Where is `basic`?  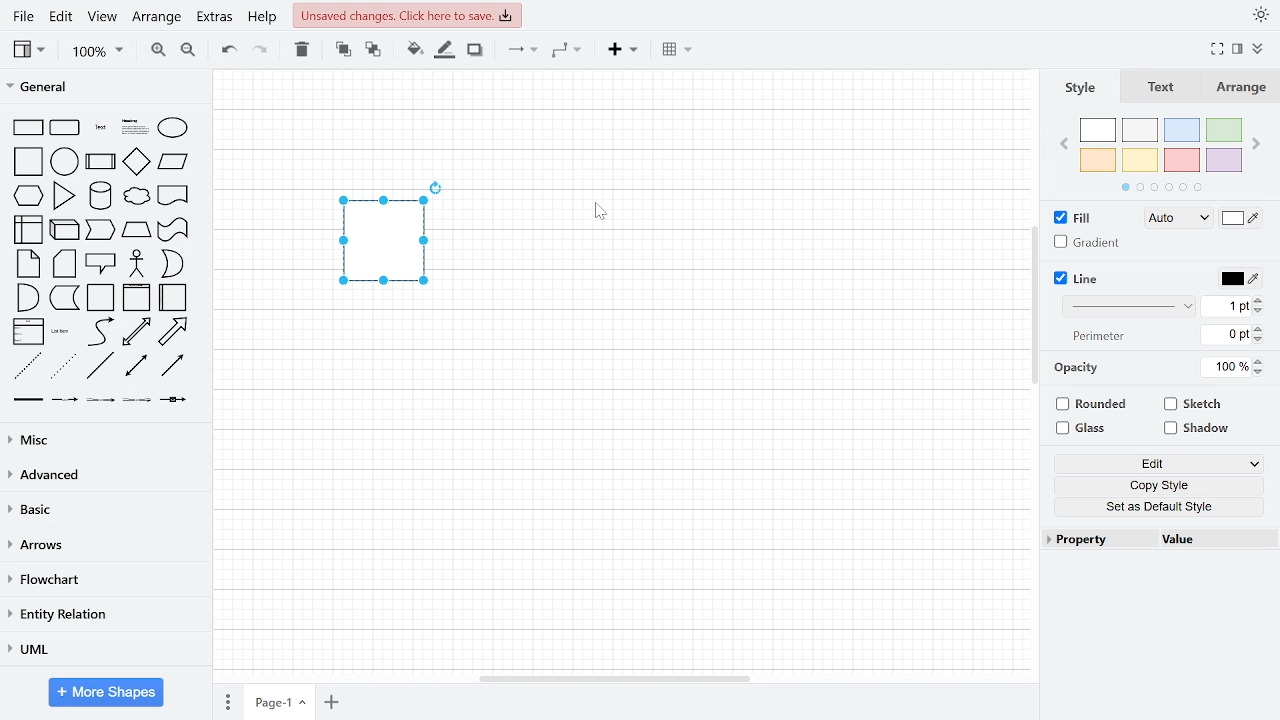
basic is located at coordinates (103, 509).